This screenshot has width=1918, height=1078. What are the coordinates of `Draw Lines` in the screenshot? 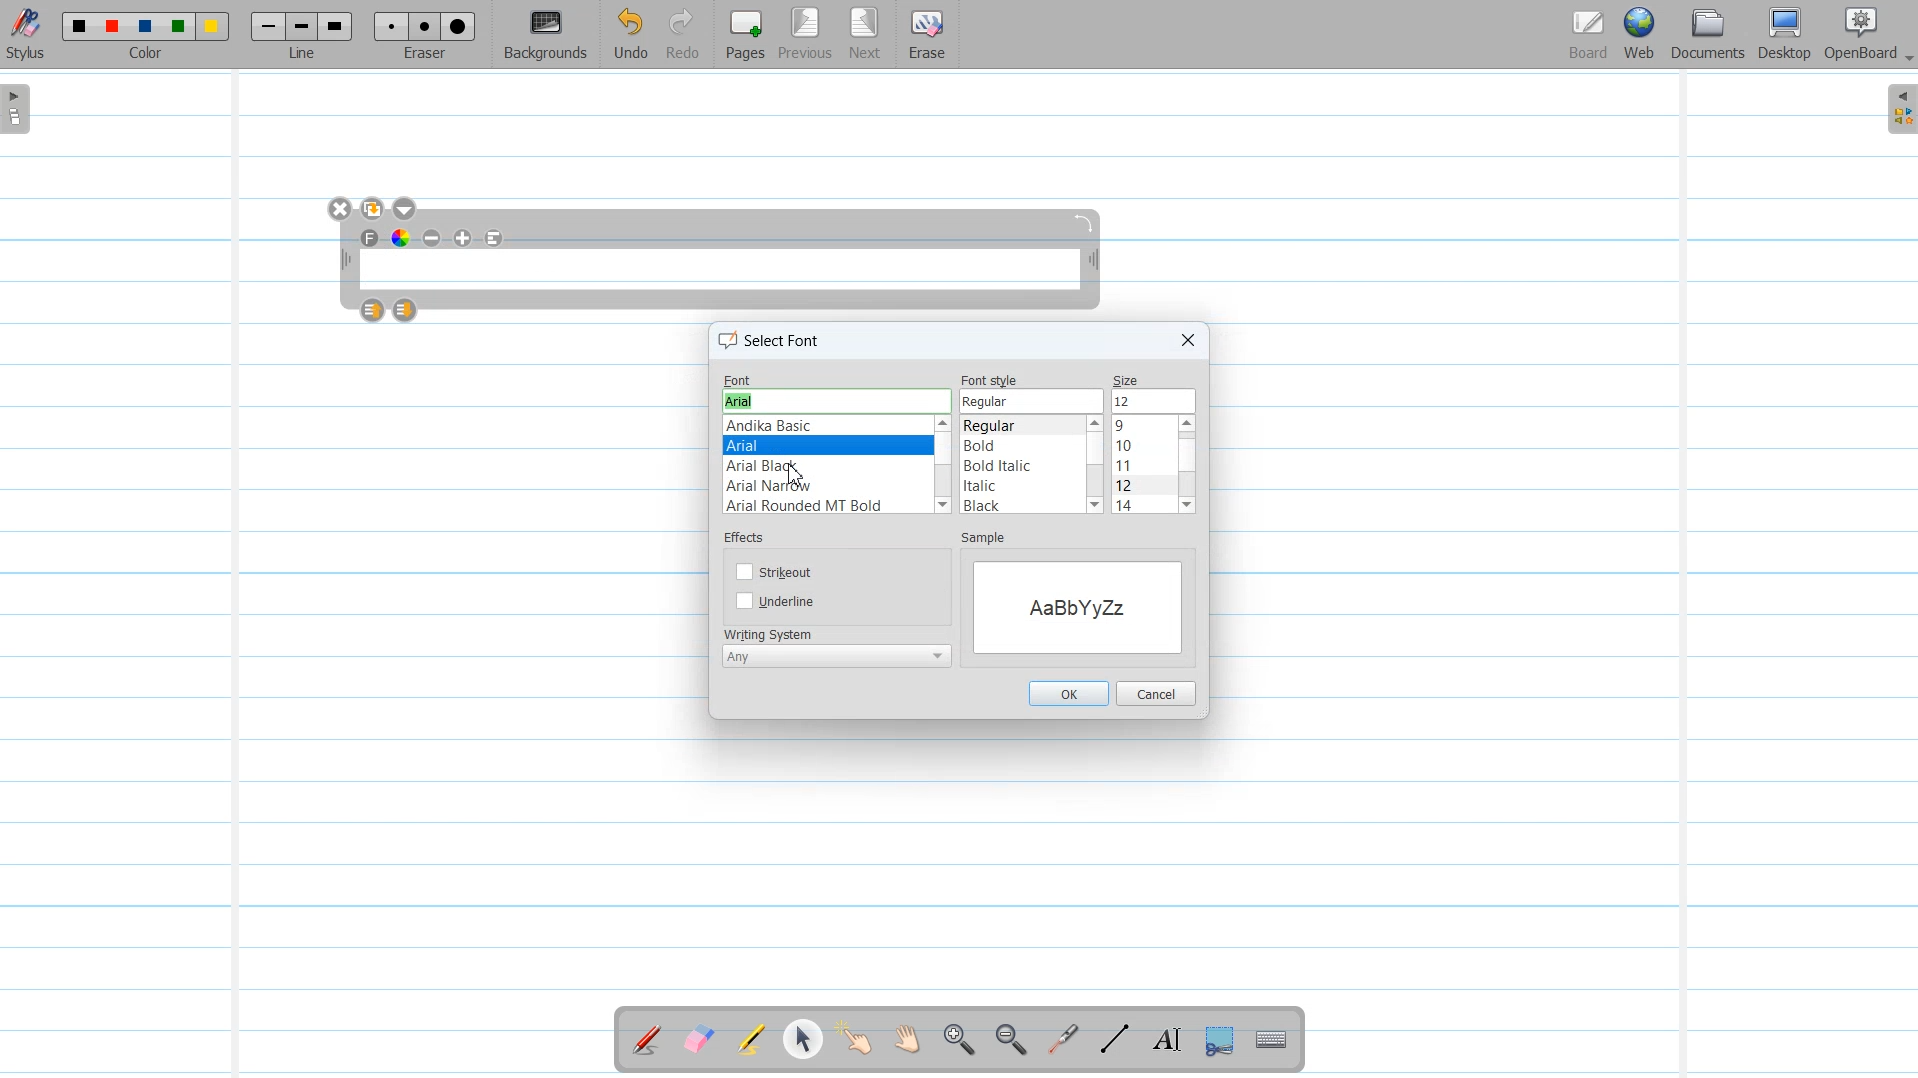 It's located at (1114, 1040).